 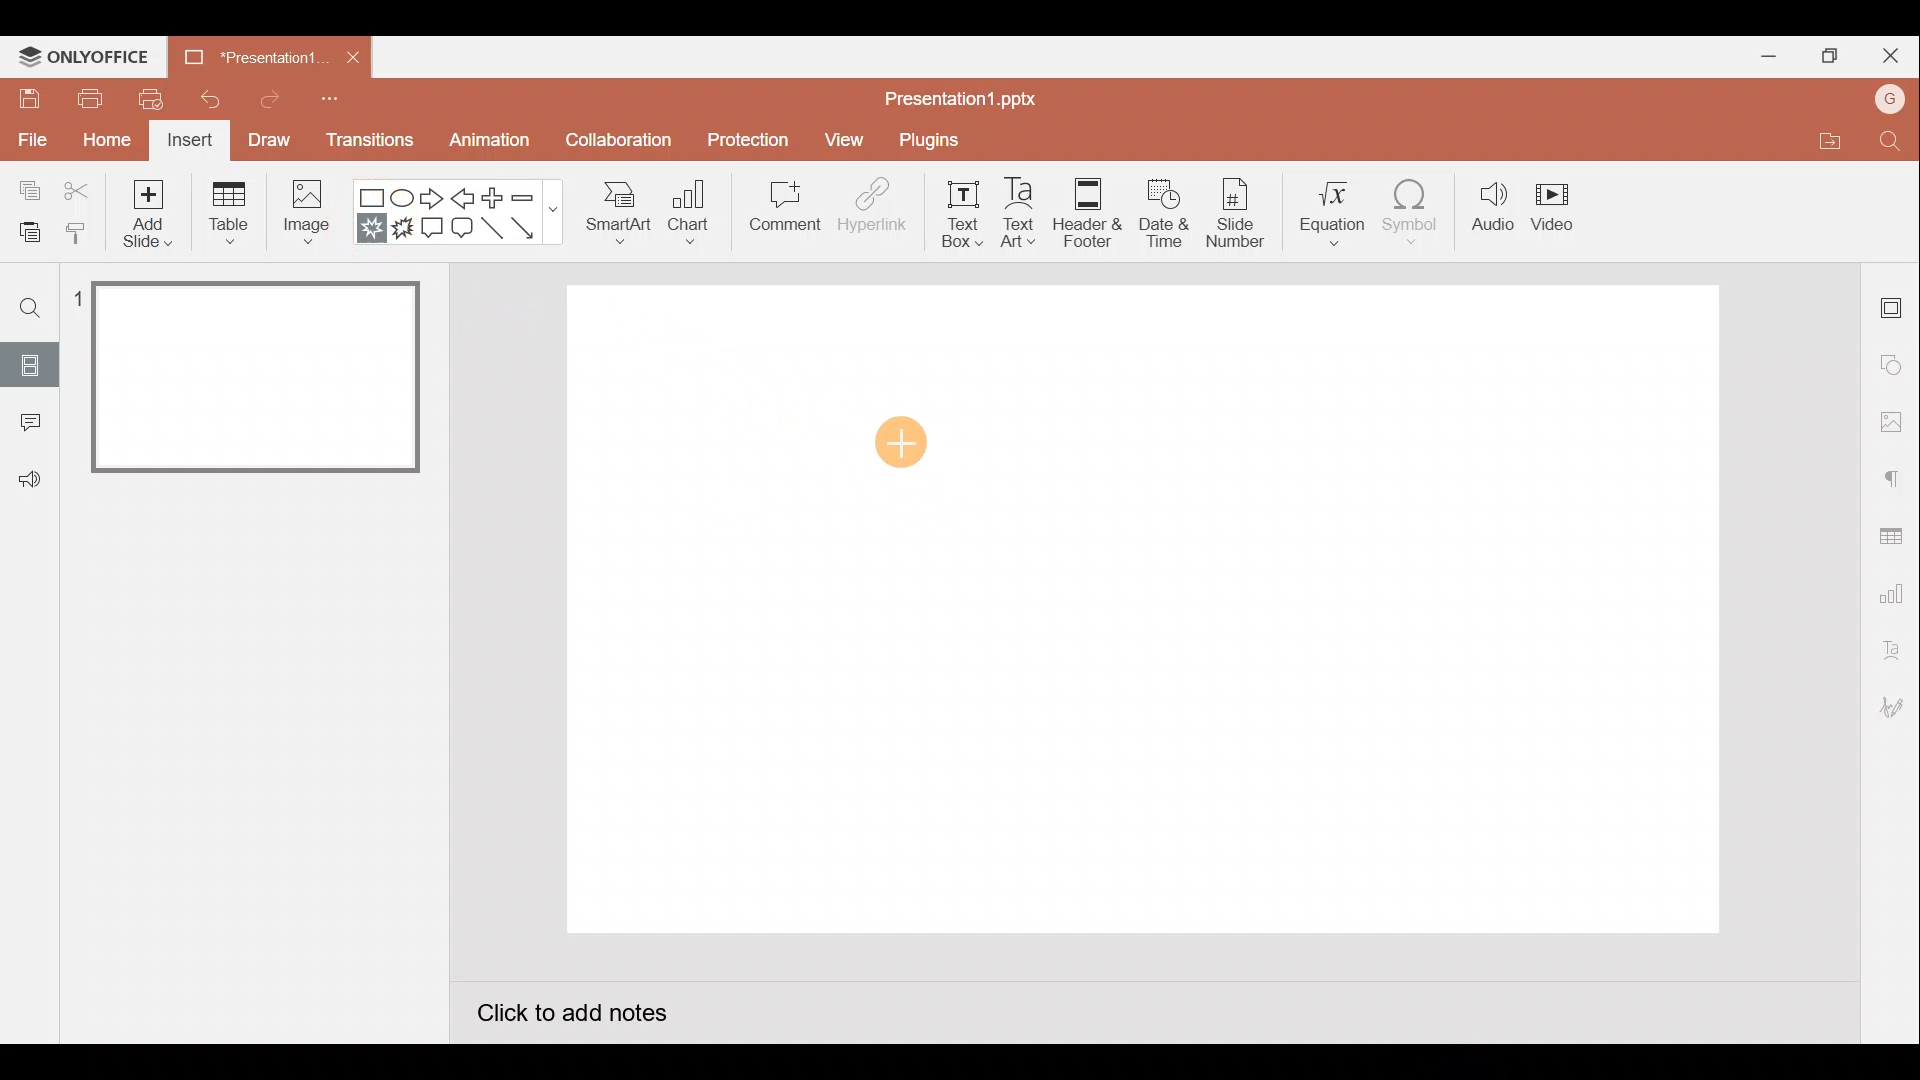 I want to click on Close, so click(x=1890, y=49).